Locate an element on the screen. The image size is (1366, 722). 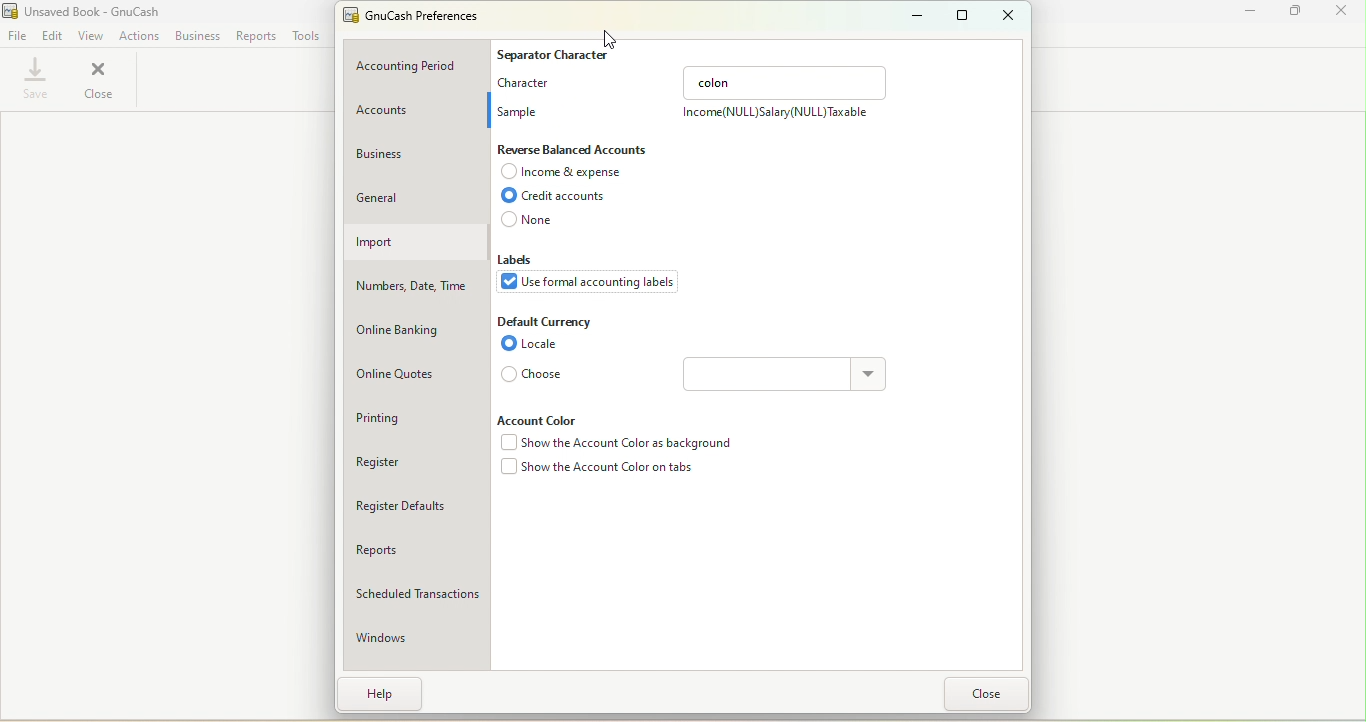
cursor is located at coordinates (605, 37).